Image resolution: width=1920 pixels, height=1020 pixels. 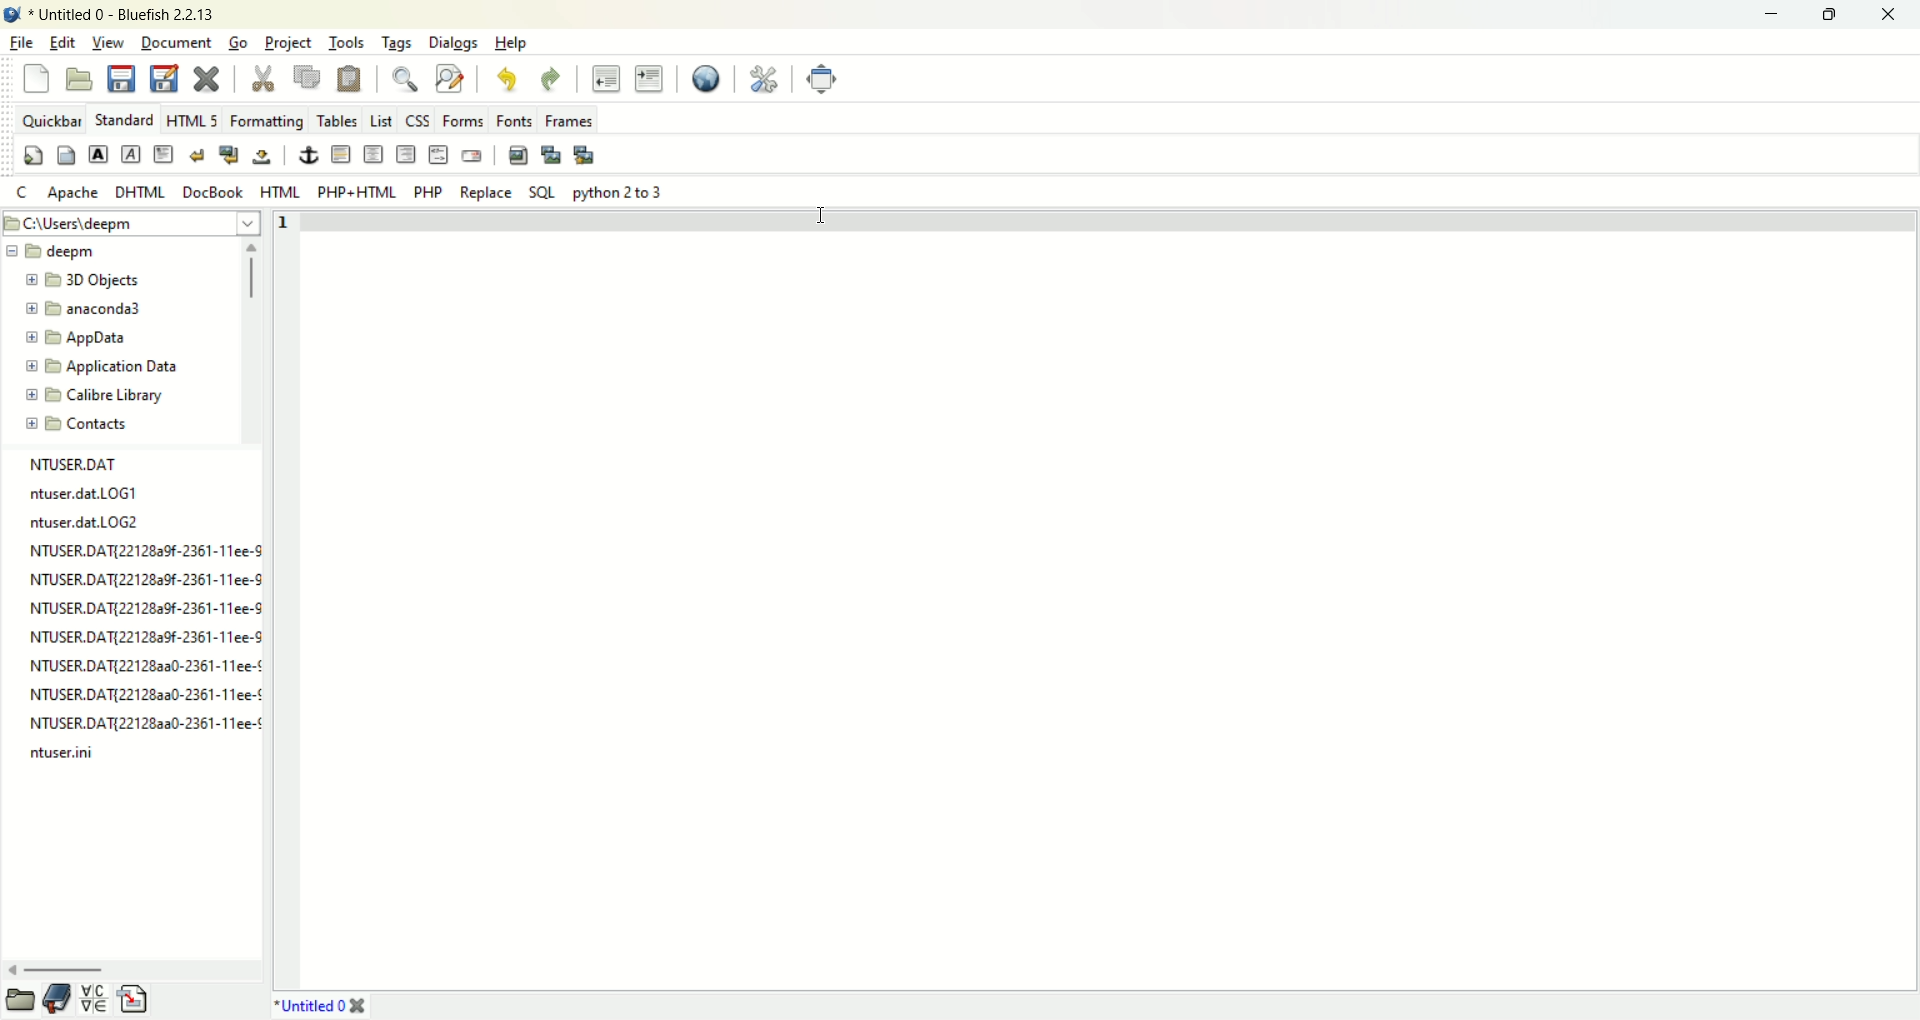 What do you see at coordinates (763, 80) in the screenshot?
I see `preferences` at bounding box center [763, 80].